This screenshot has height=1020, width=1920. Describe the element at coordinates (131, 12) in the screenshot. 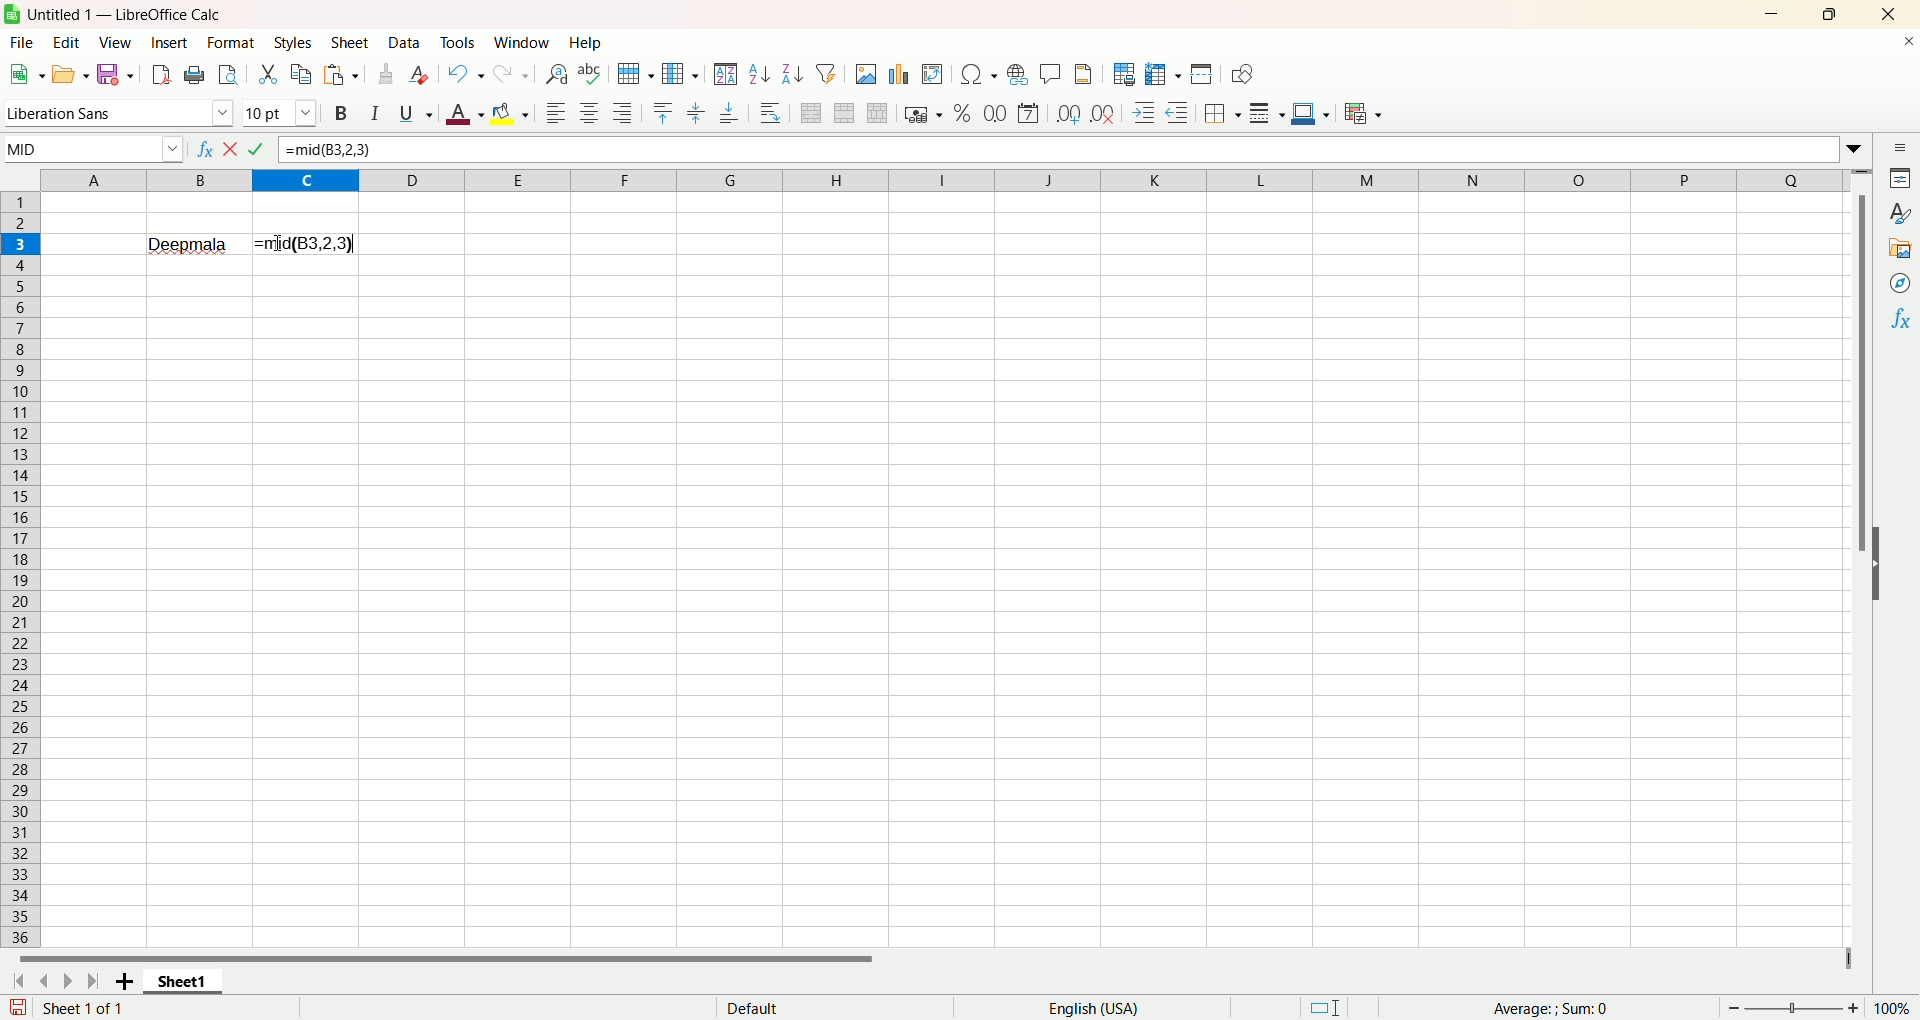

I see `UNTITLED1-LIBREOFFICE CALC` at that location.